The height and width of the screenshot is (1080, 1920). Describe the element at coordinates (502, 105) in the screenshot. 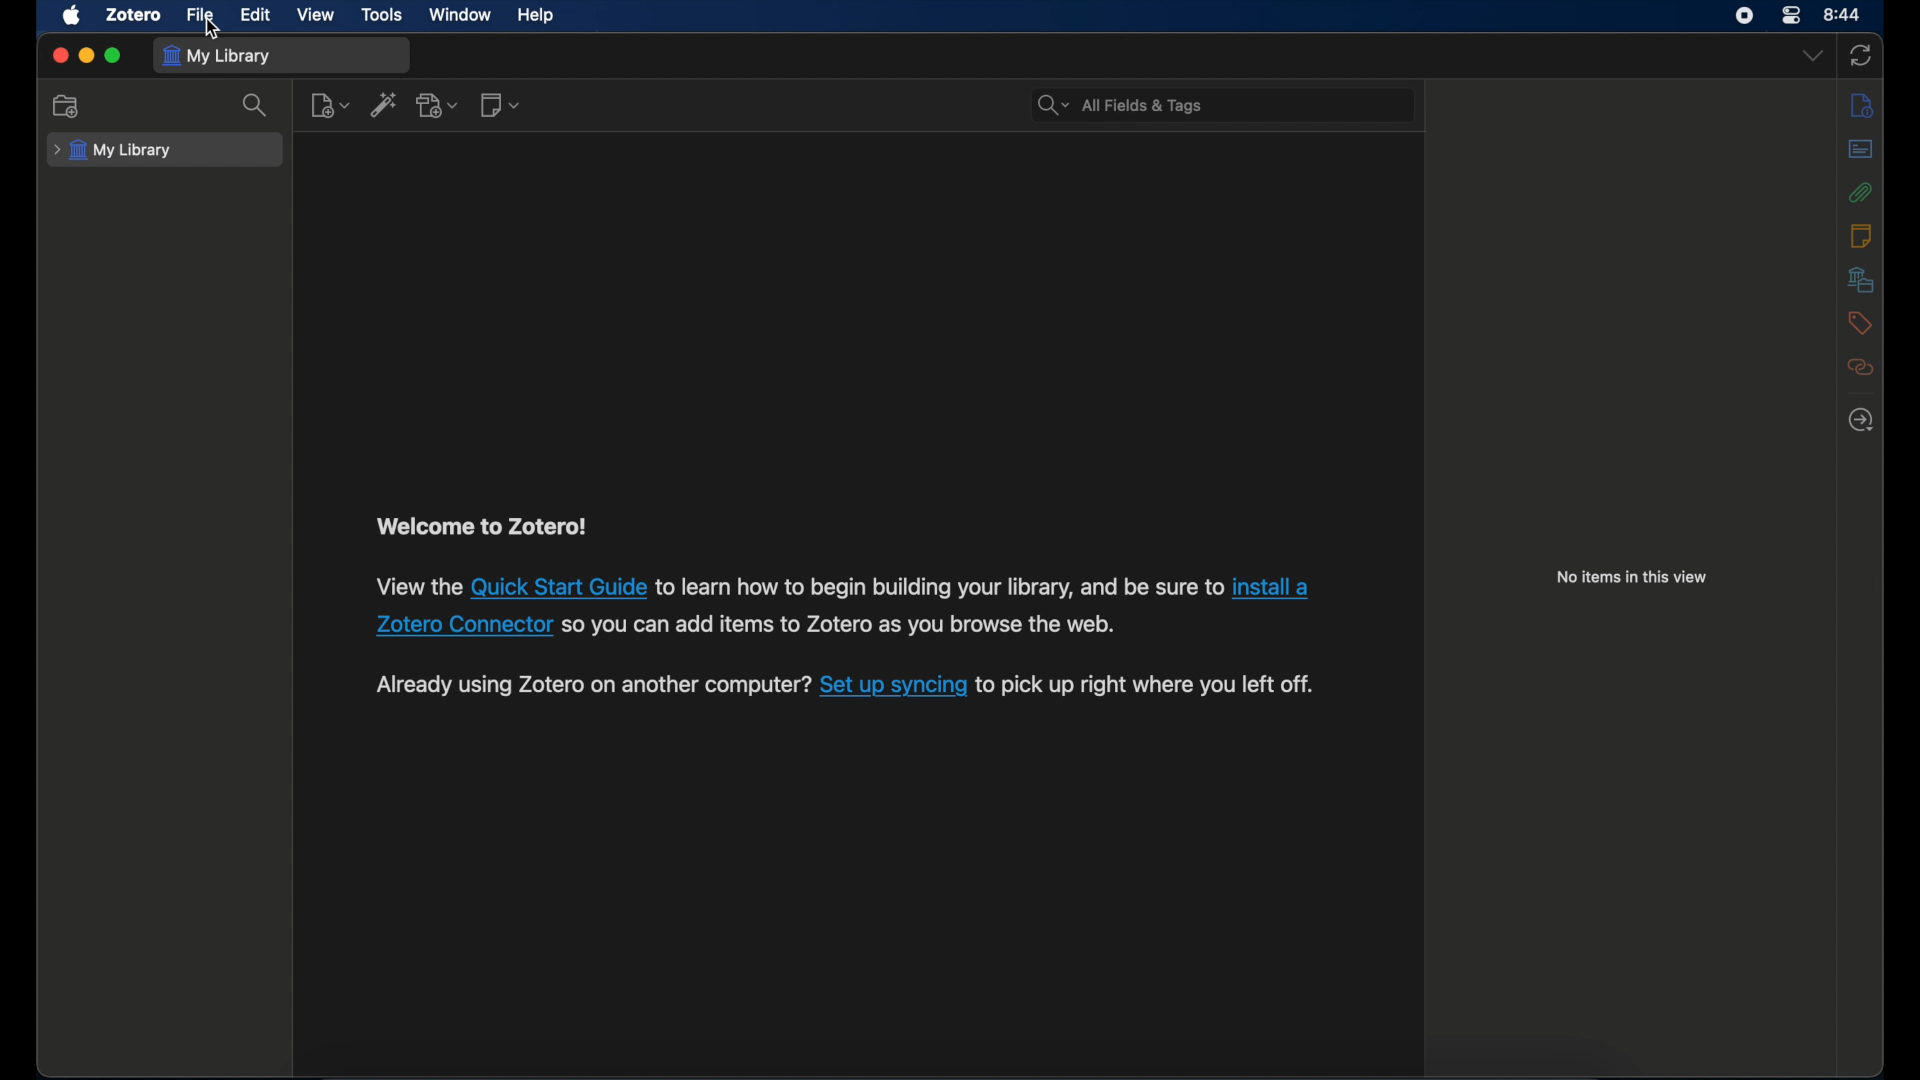

I see `new note` at that location.